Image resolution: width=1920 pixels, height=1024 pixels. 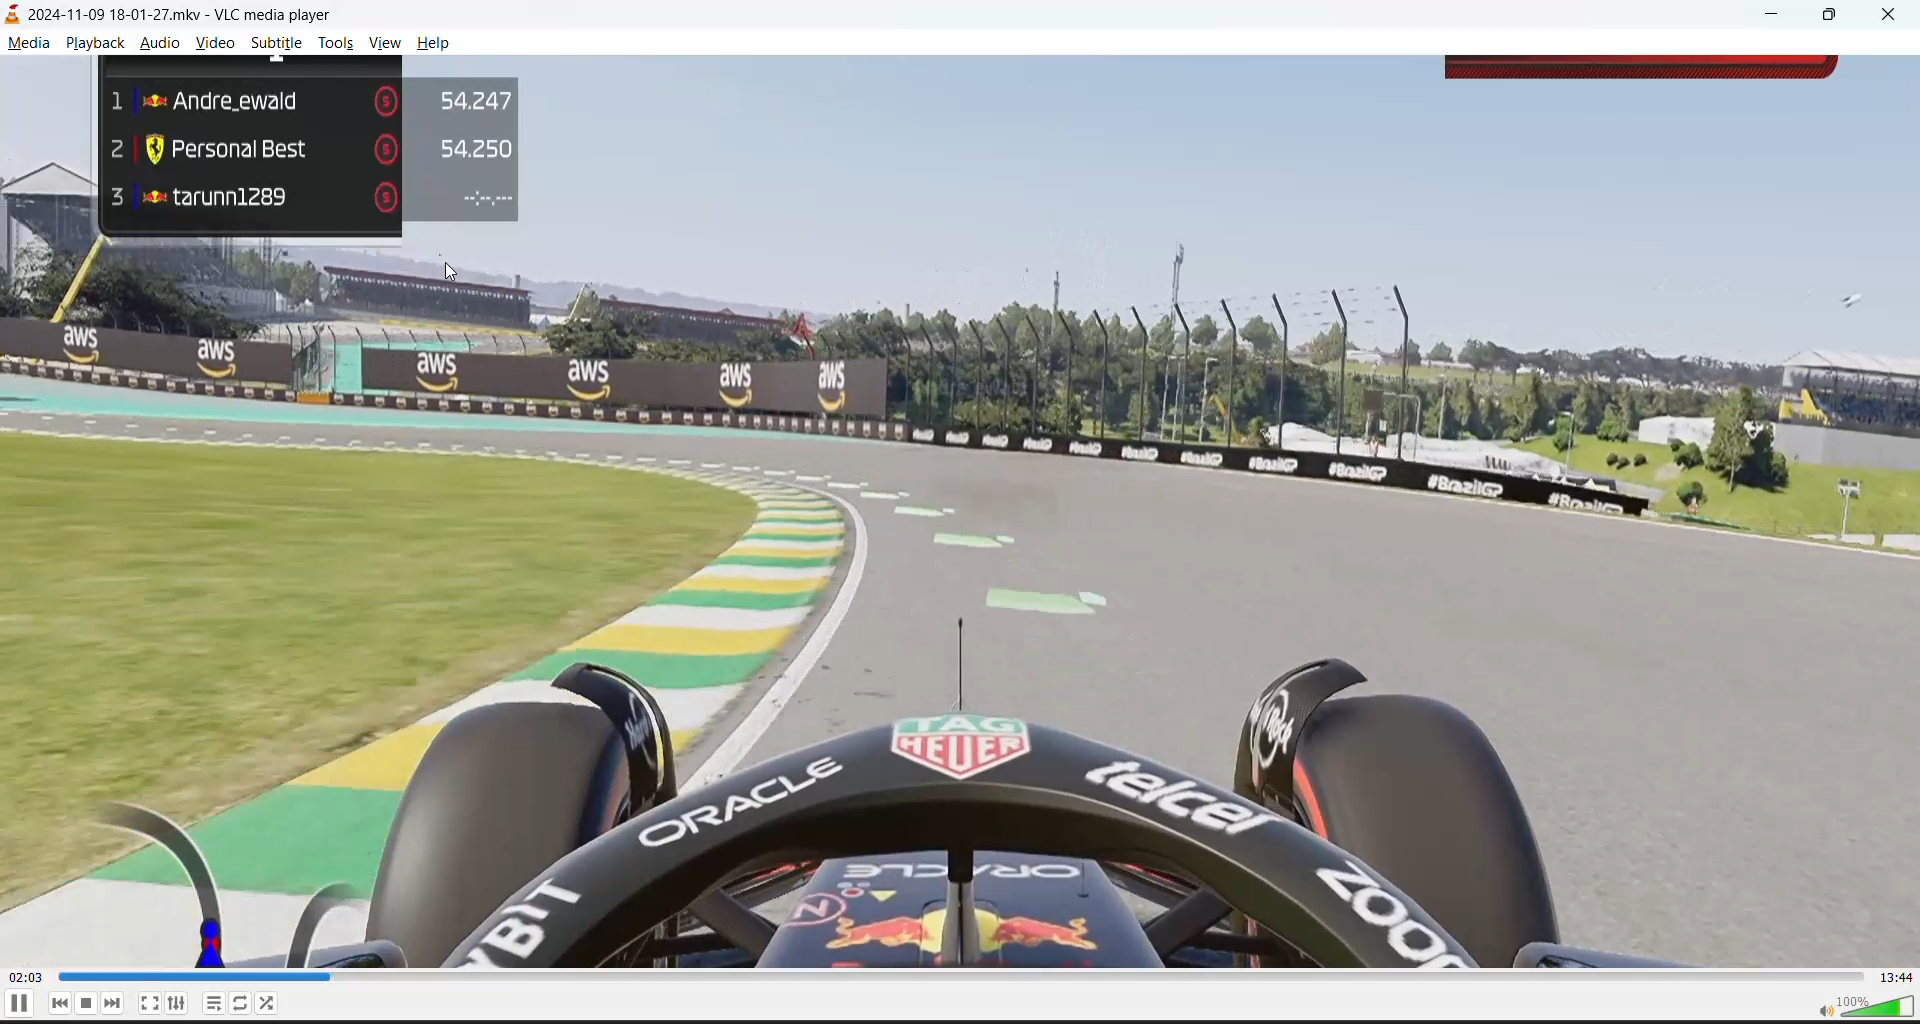 I want to click on view, so click(x=388, y=45).